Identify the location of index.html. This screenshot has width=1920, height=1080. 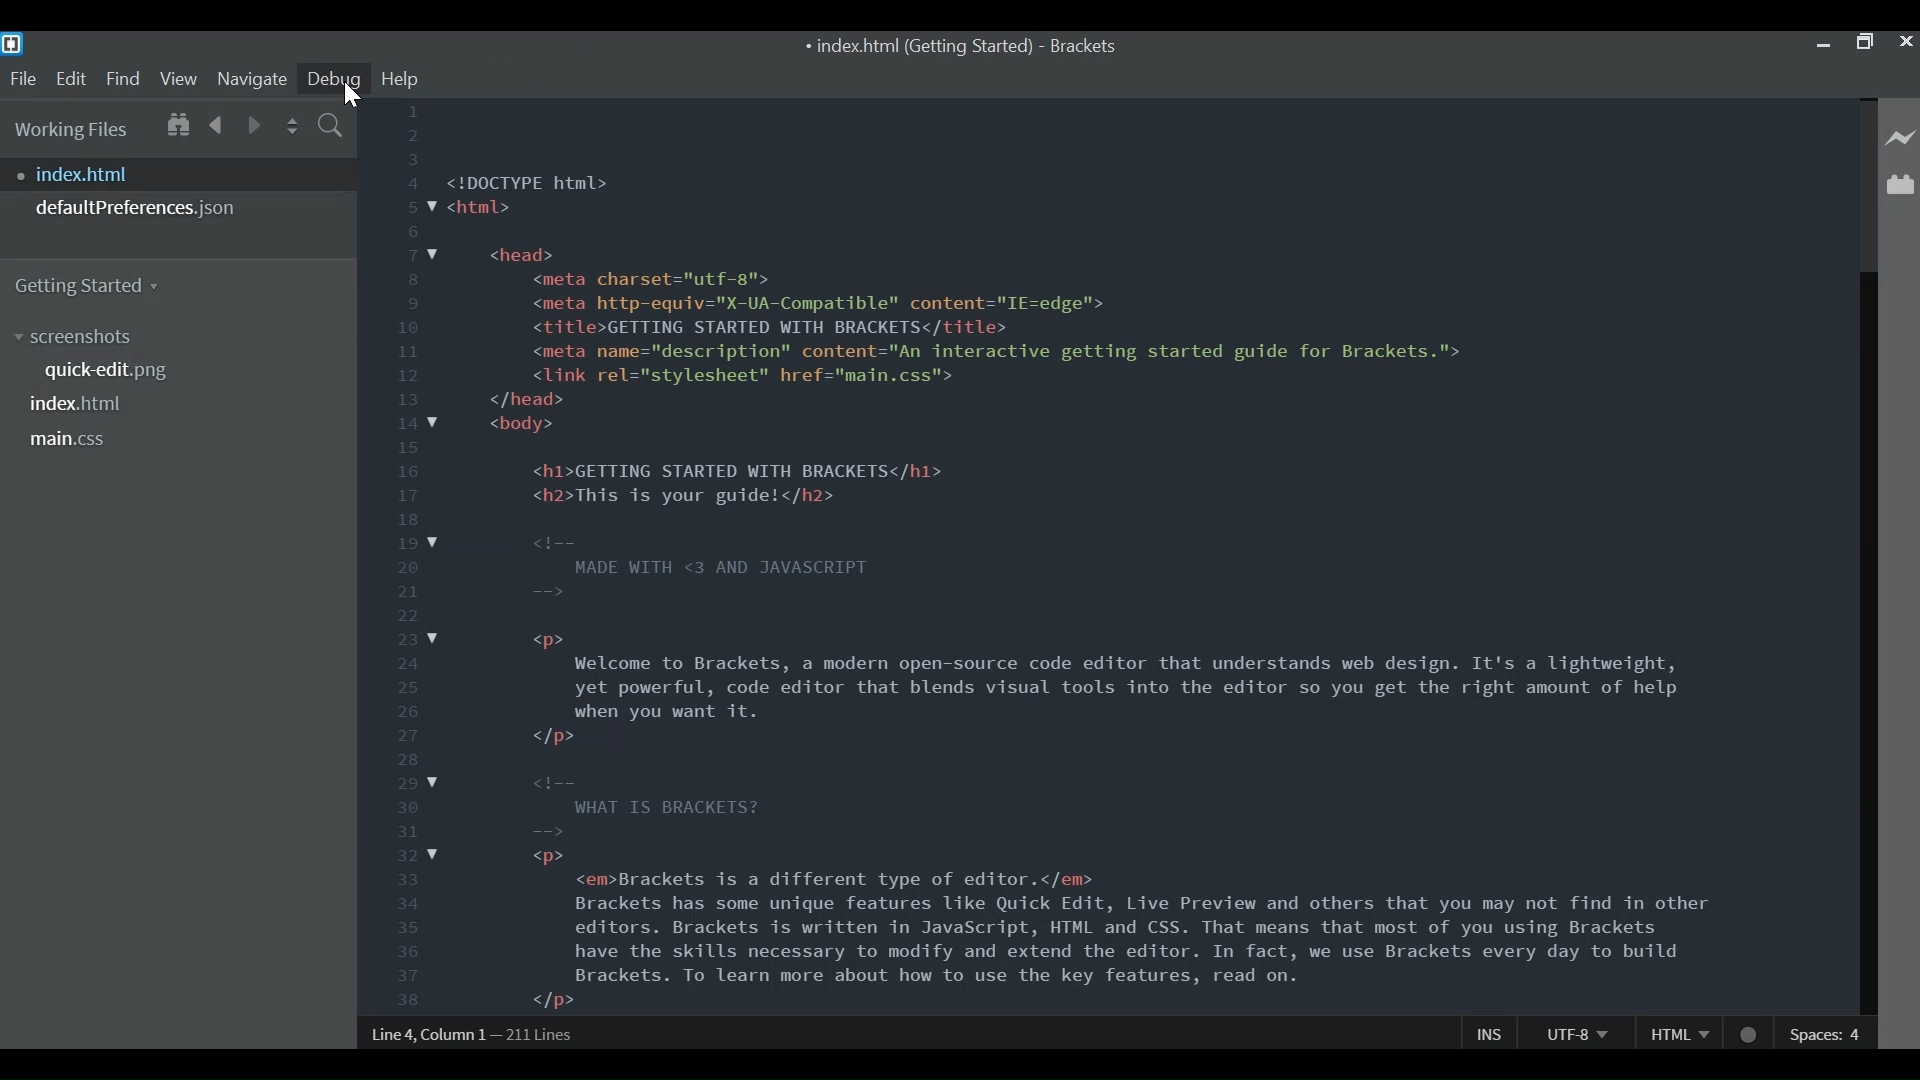
(79, 403).